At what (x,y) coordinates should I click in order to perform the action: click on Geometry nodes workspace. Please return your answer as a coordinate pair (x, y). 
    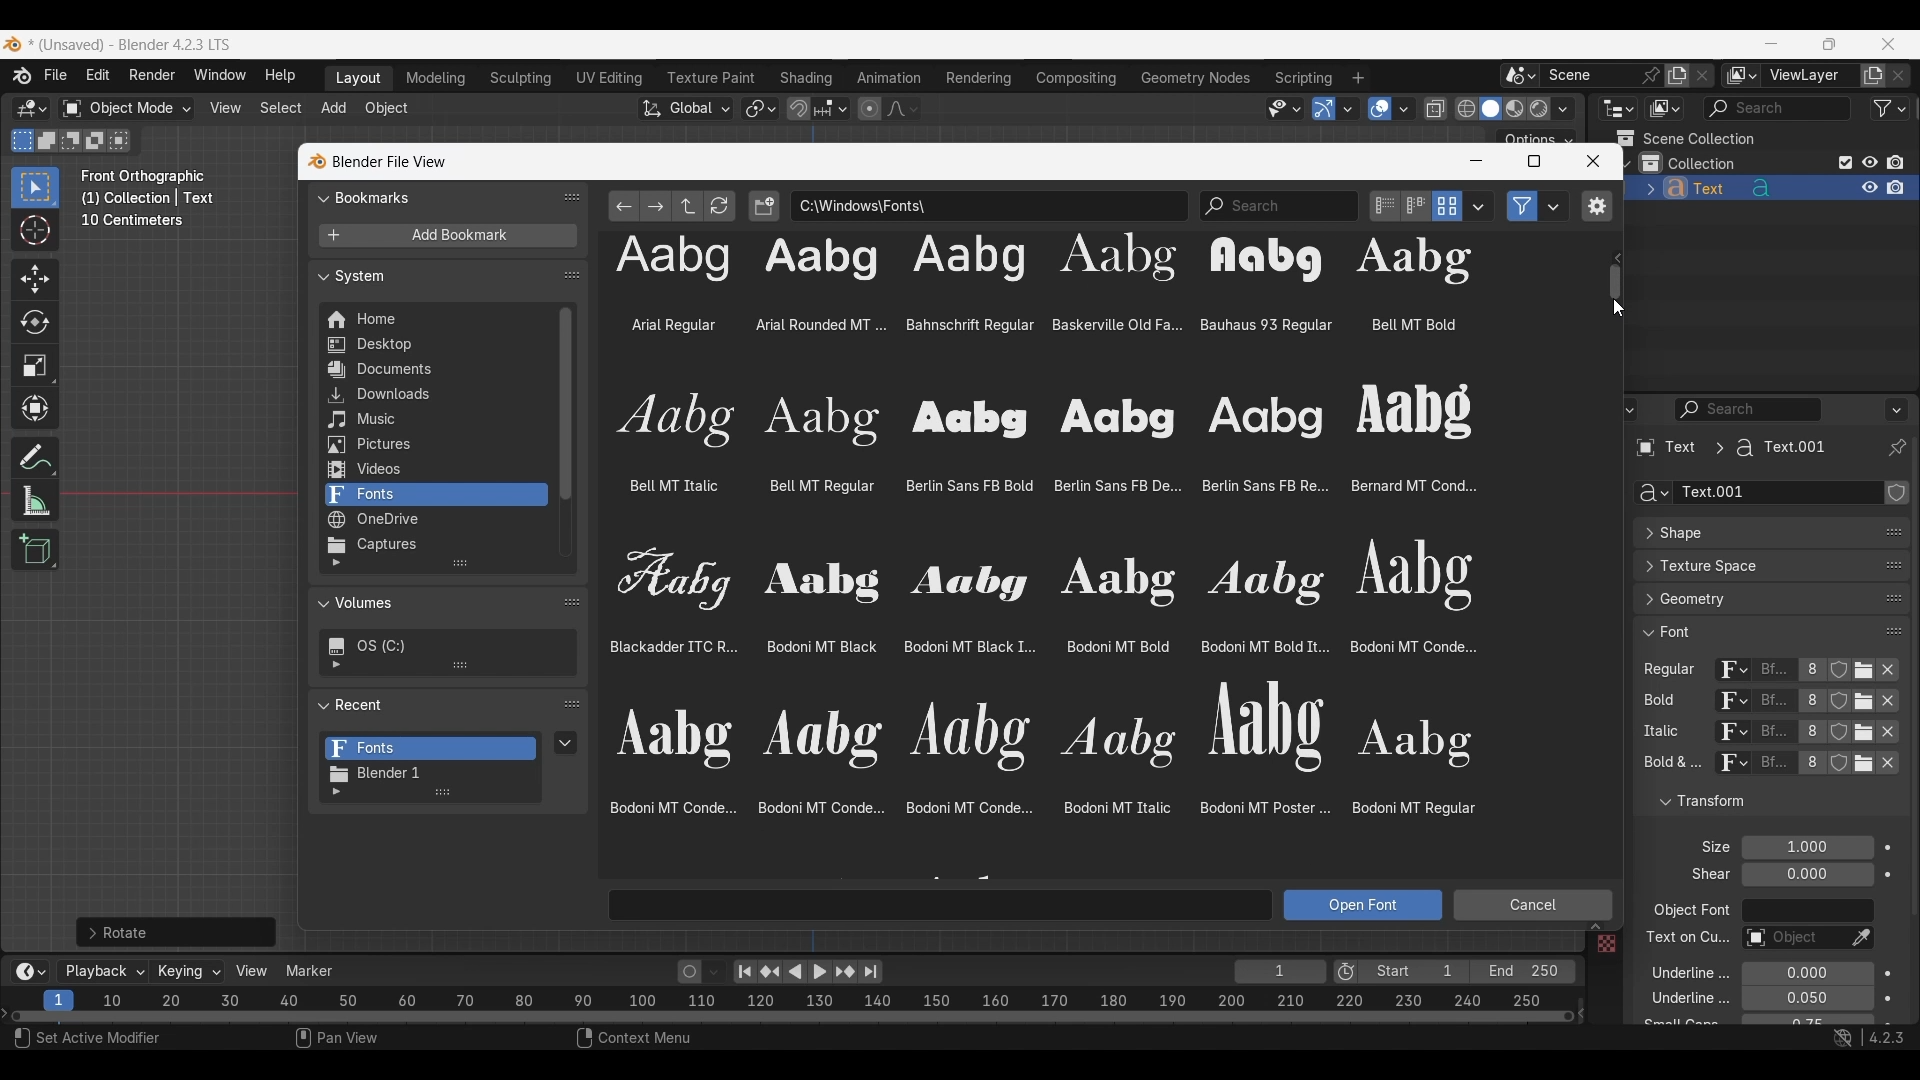
    Looking at the image, I should click on (1195, 77).